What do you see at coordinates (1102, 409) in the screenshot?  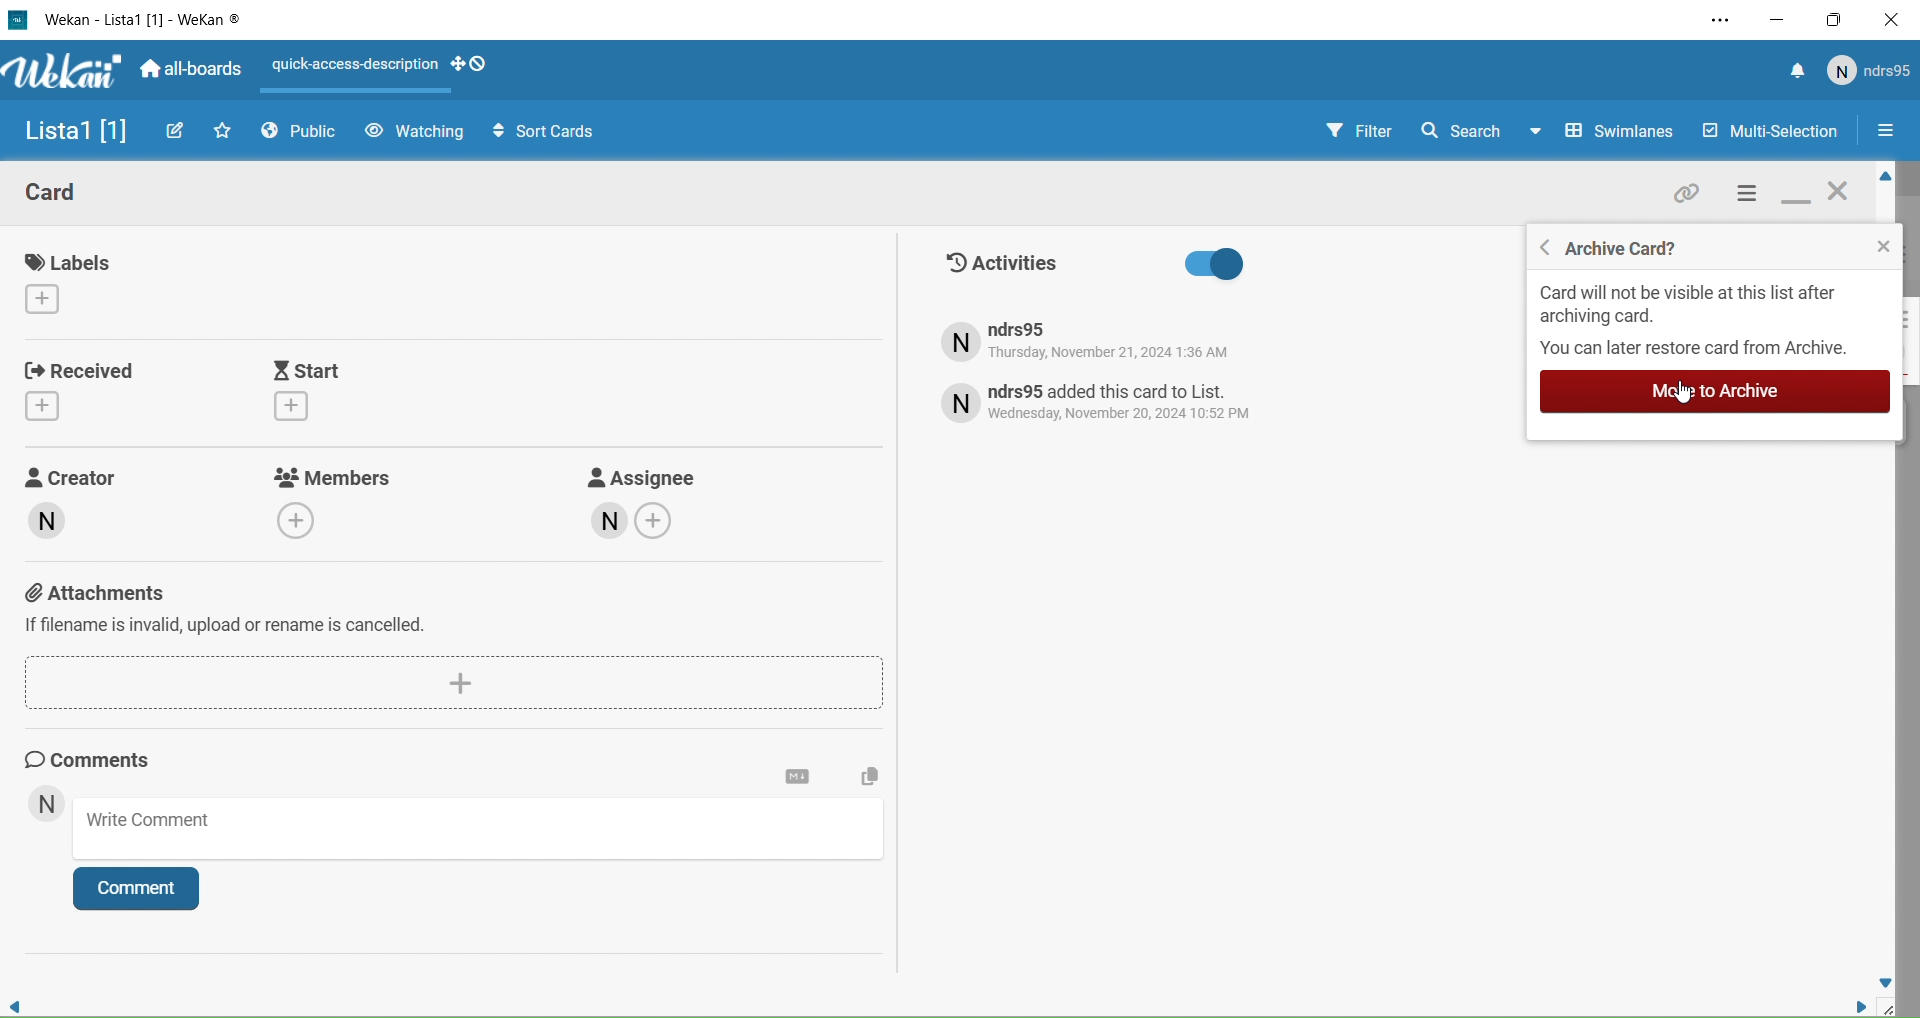 I see `activity` at bounding box center [1102, 409].